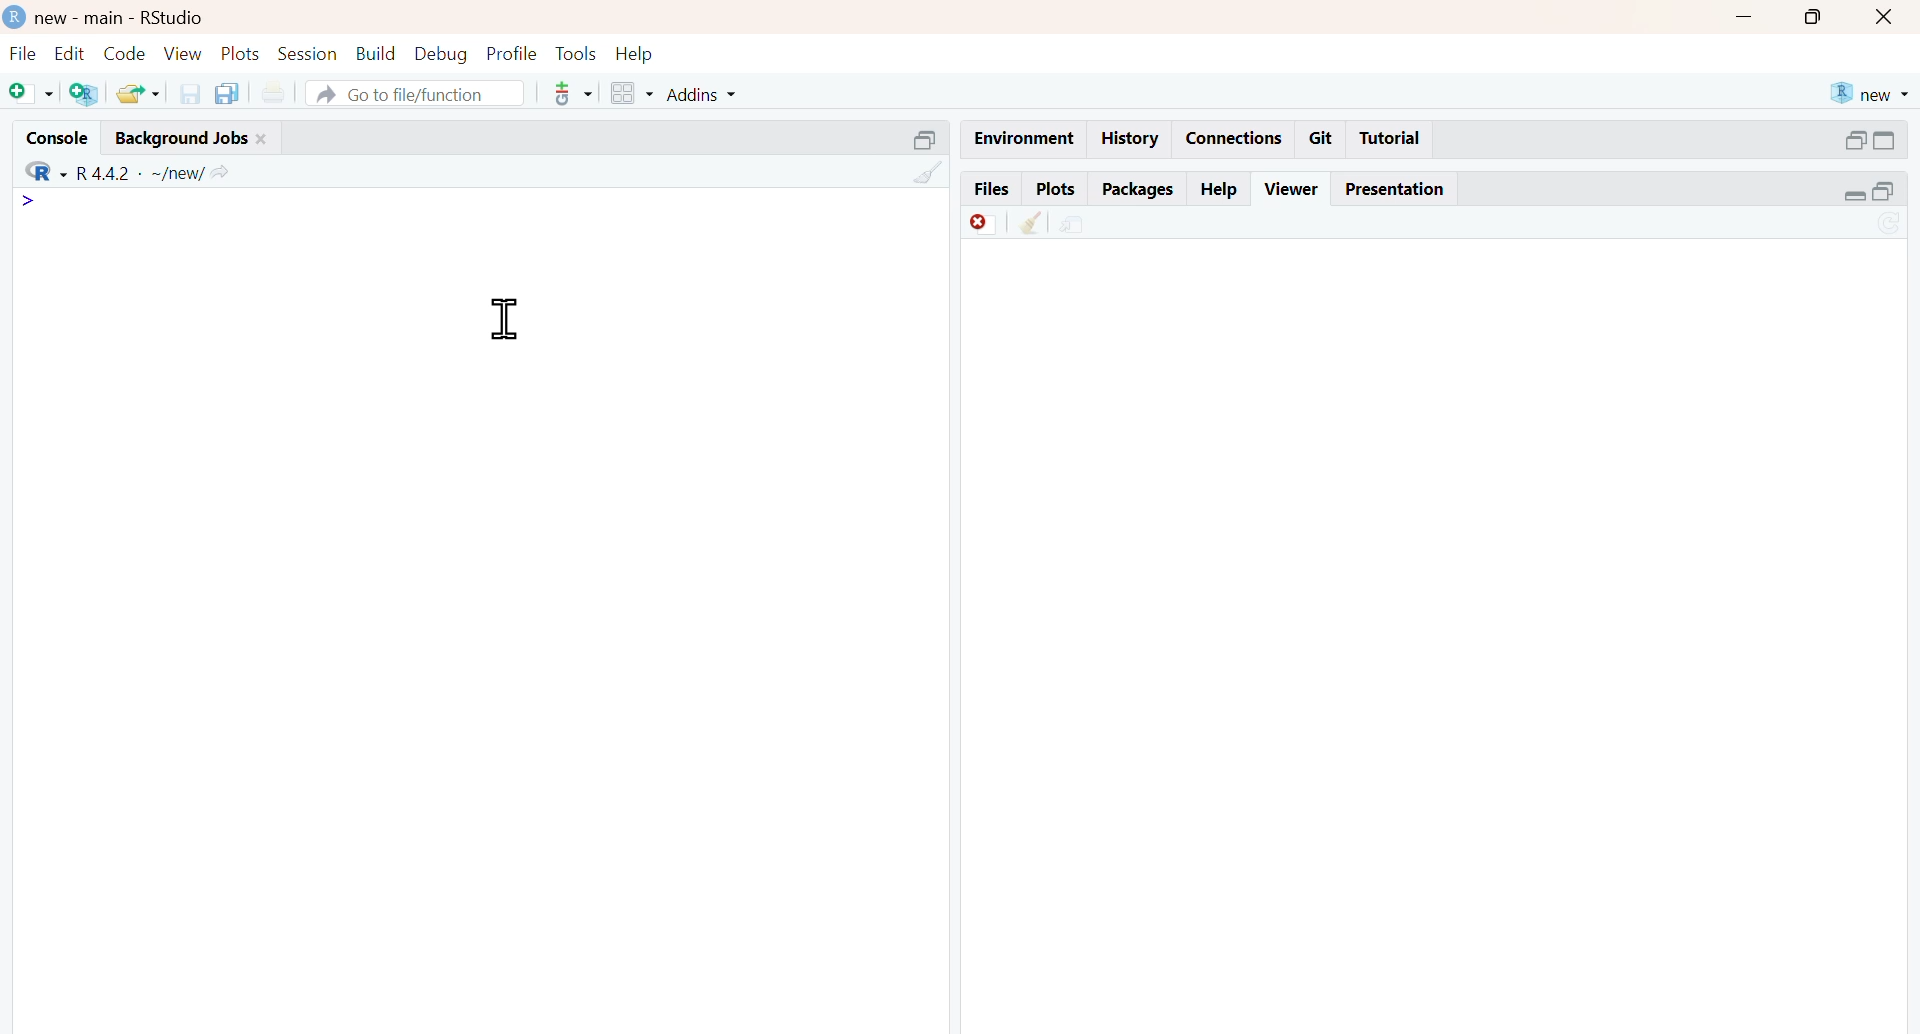 This screenshot has height=1034, width=1920. What do you see at coordinates (1856, 196) in the screenshot?
I see `Collapse /expand` at bounding box center [1856, 196].